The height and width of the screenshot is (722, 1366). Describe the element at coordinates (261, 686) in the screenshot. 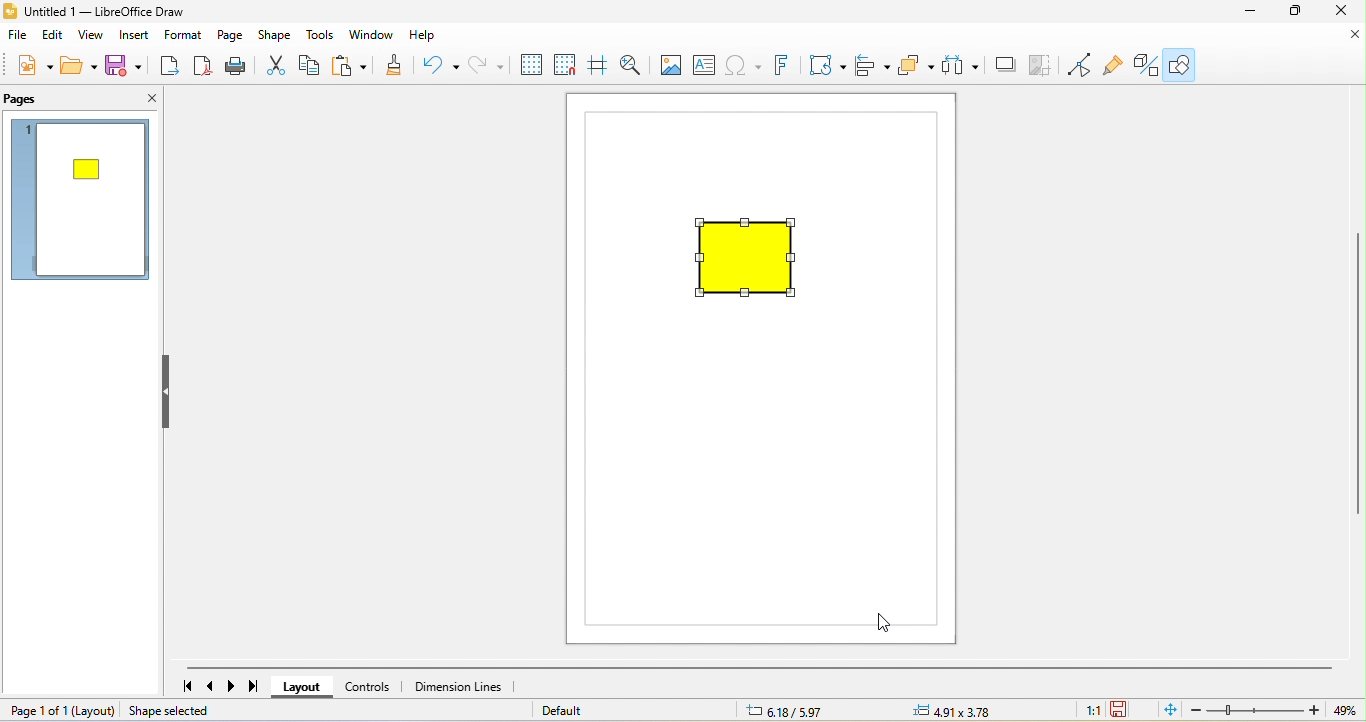

I see `last page` at that location.